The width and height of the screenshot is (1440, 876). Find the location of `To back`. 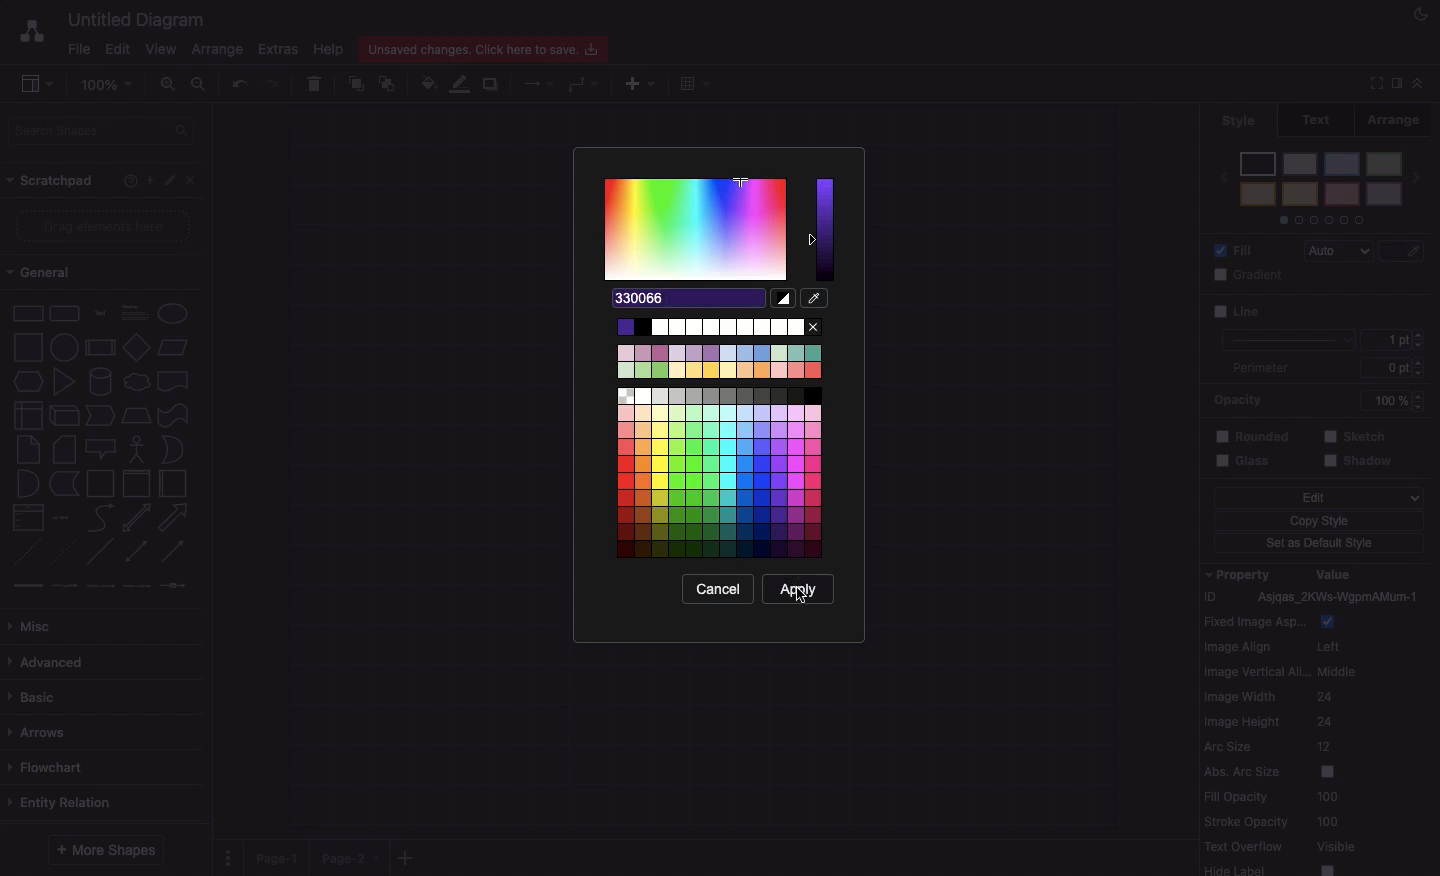

To back is located at coordinates (391, 83).